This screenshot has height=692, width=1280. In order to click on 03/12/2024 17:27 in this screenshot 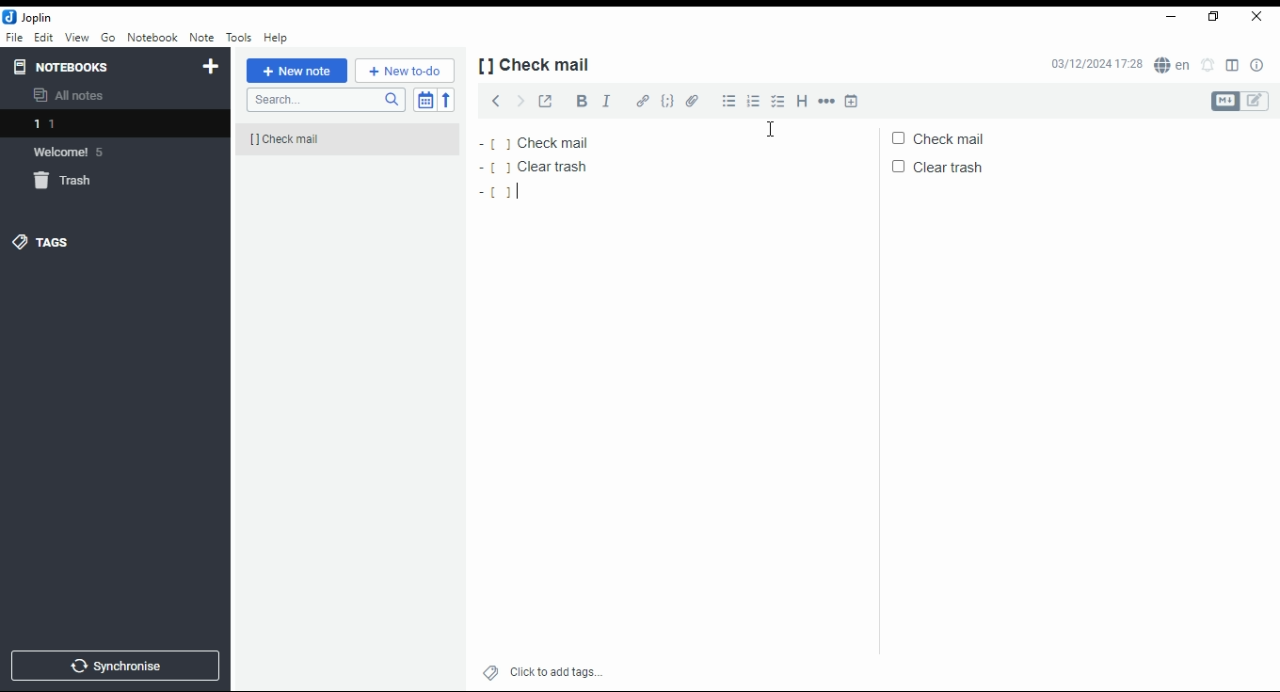, I will do `click(1096, 64)`.